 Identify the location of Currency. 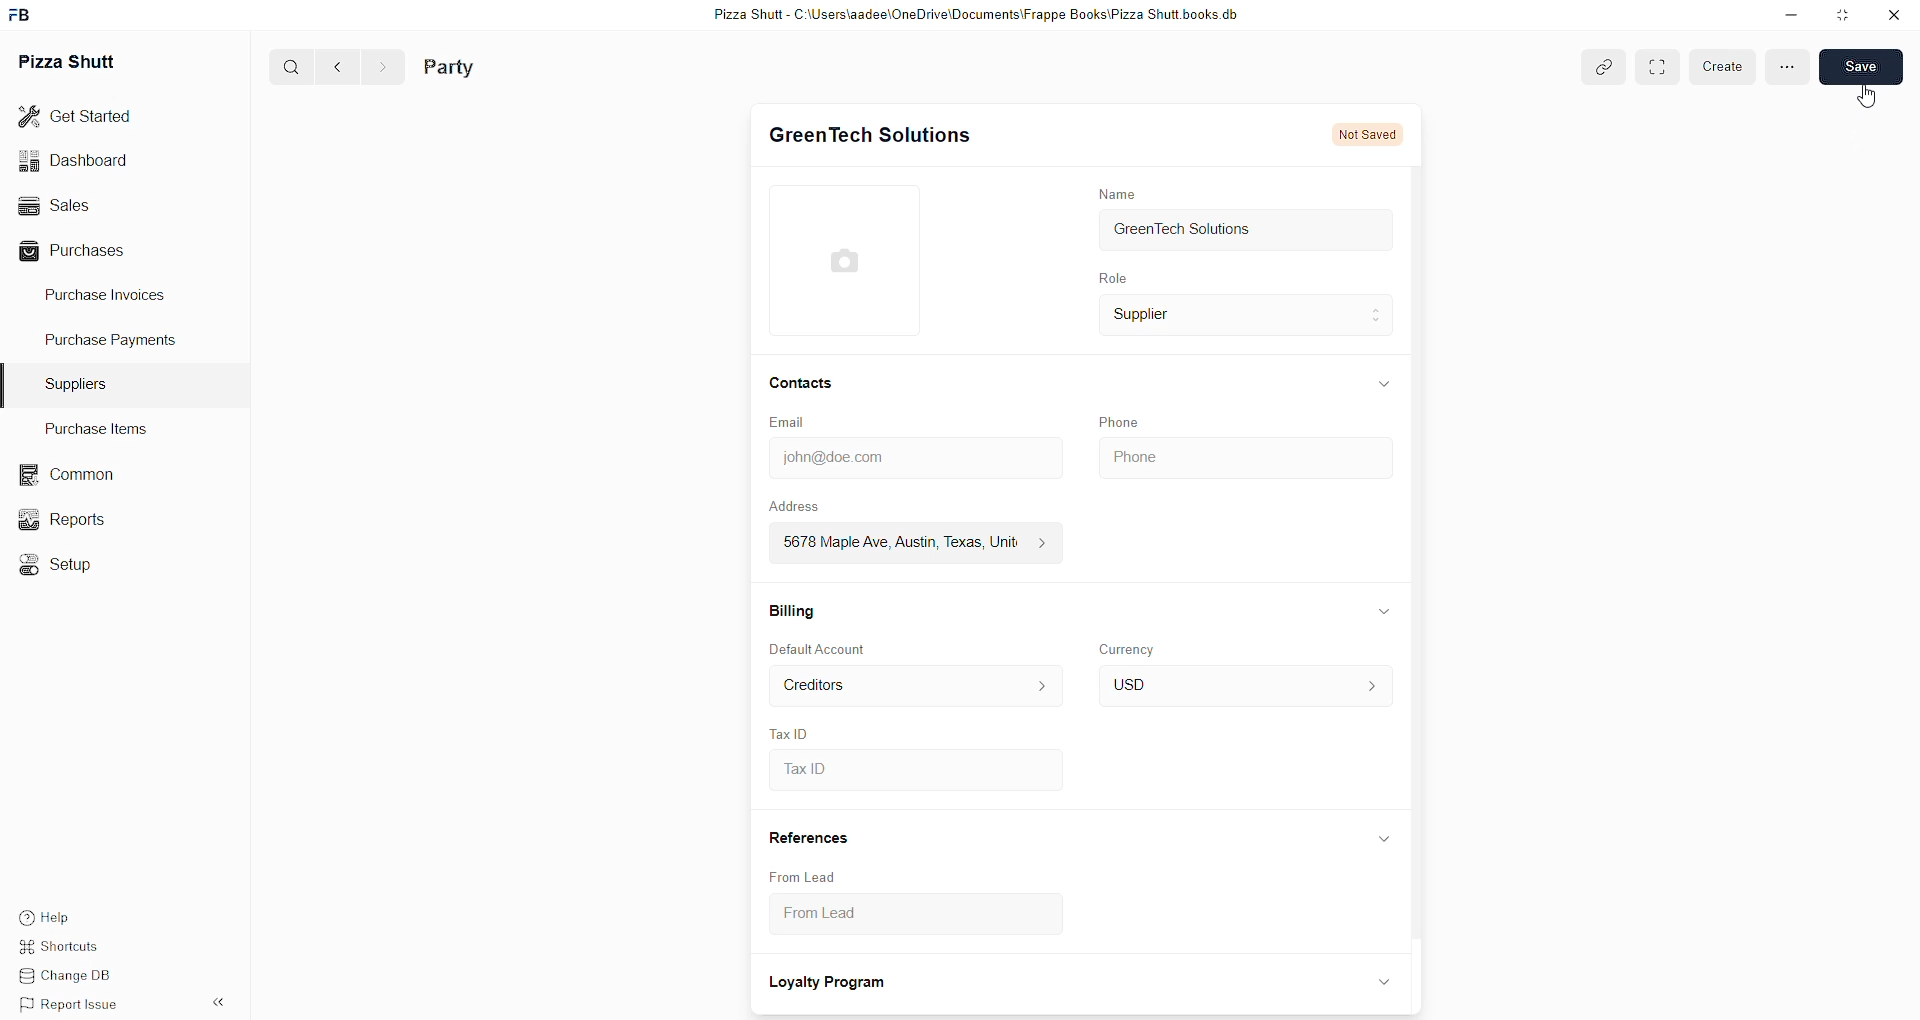
(1131, 648).